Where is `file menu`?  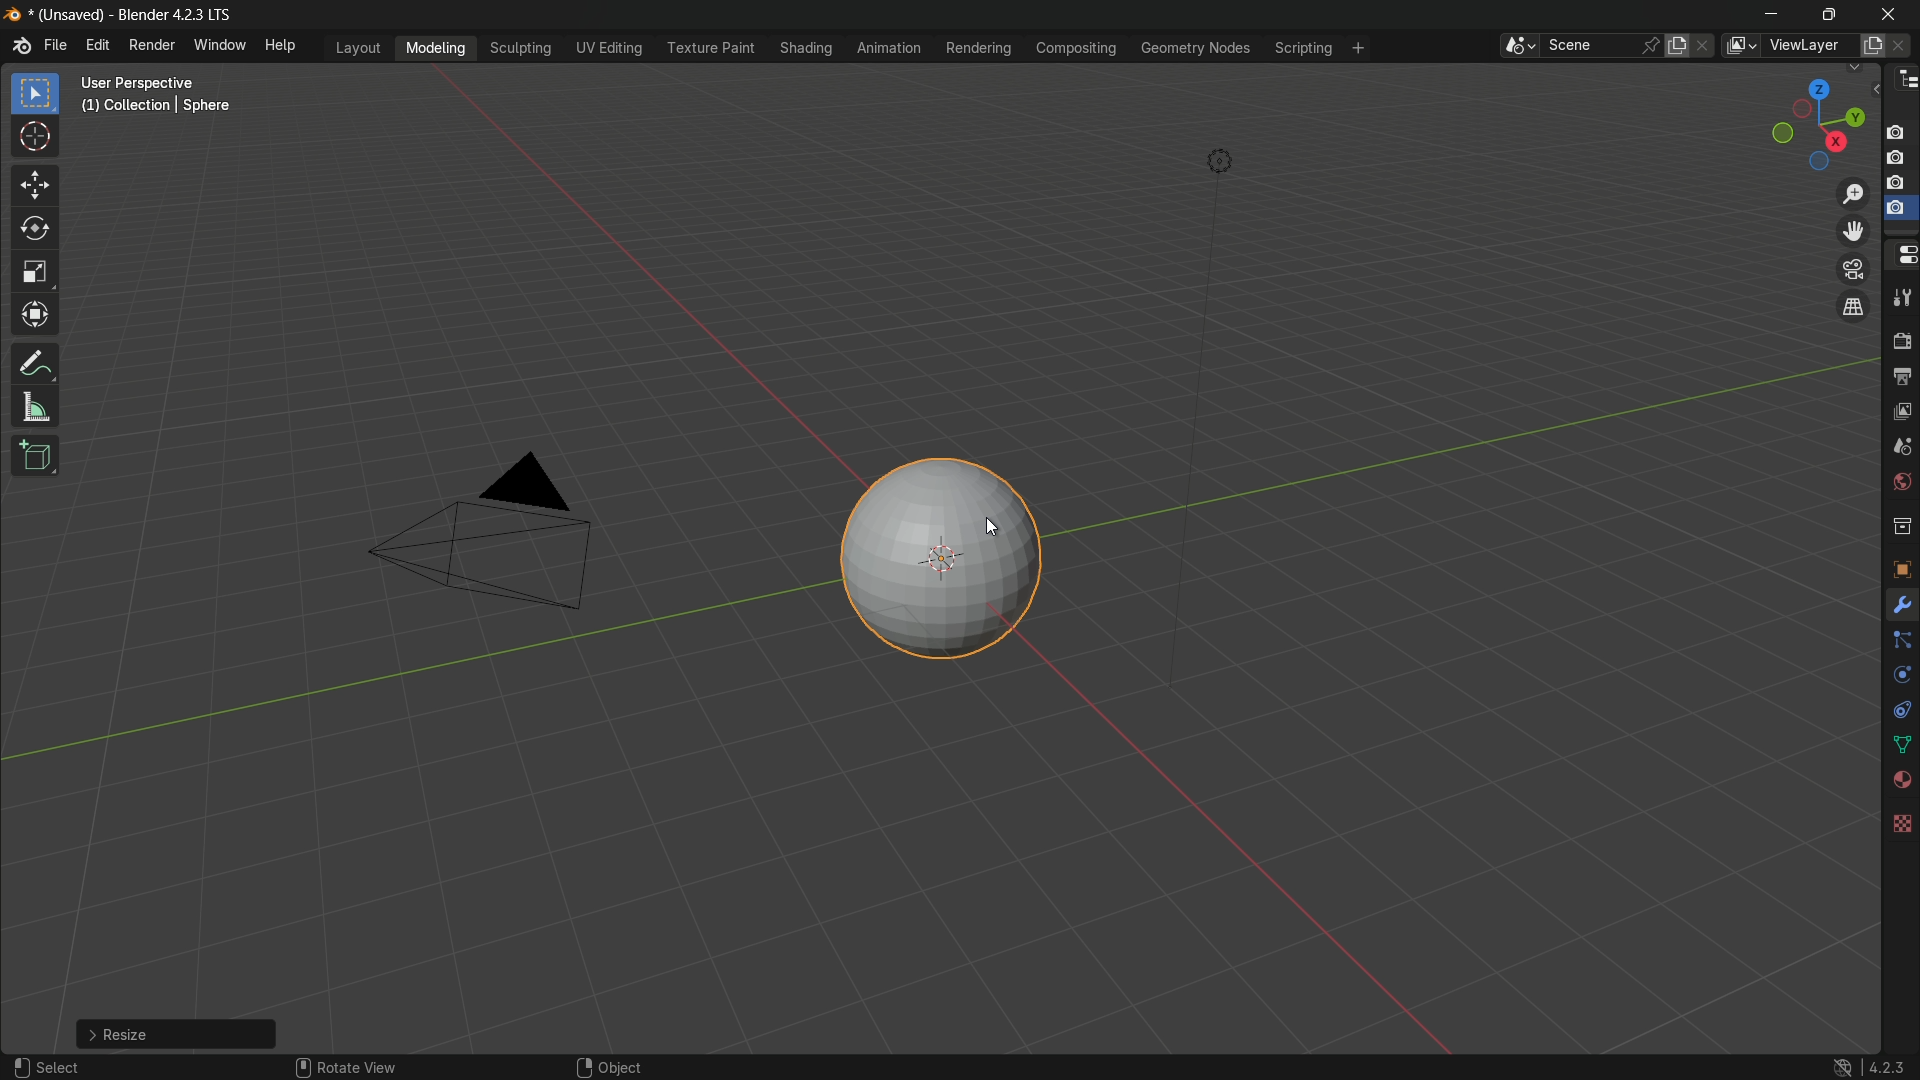 file menu is located at coordinates (57, 47).